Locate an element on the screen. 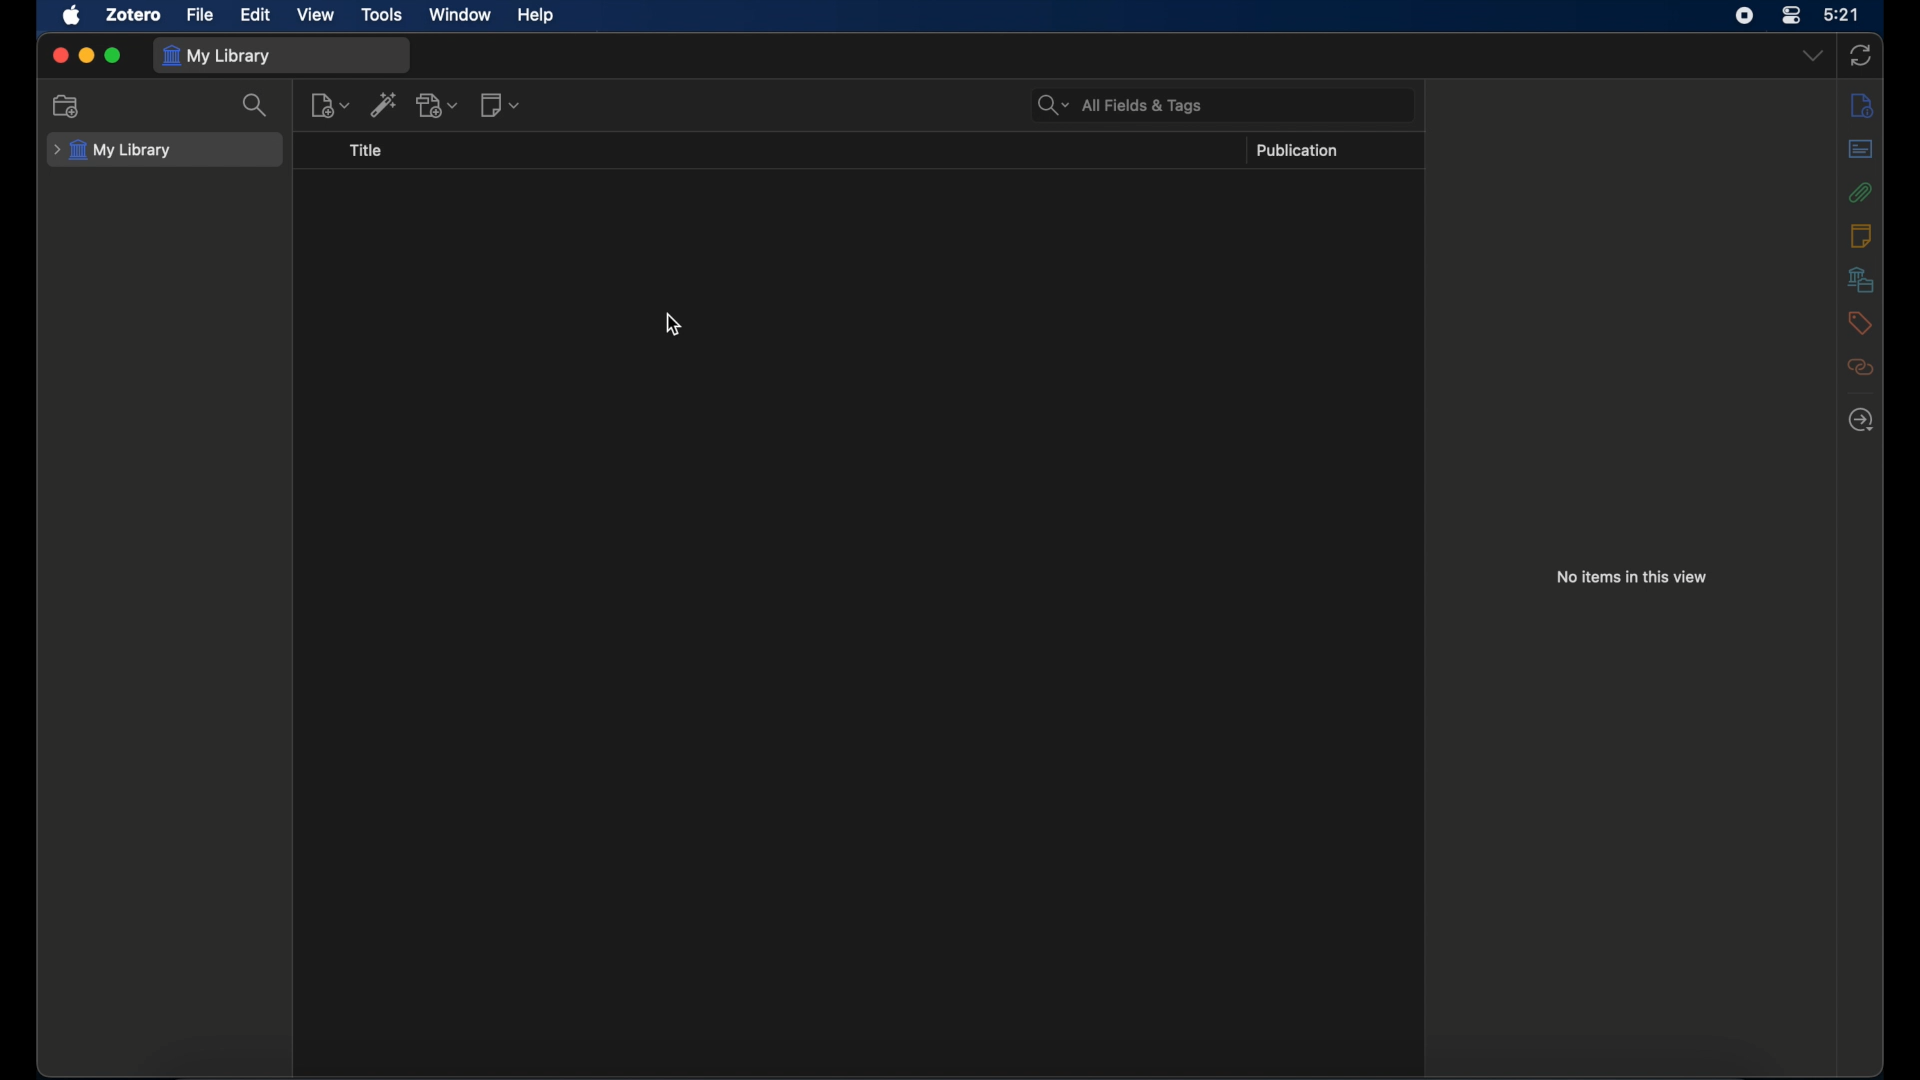 This screenshot has width=1920, height=1080. attachments is located at coordinates (1861, 191).